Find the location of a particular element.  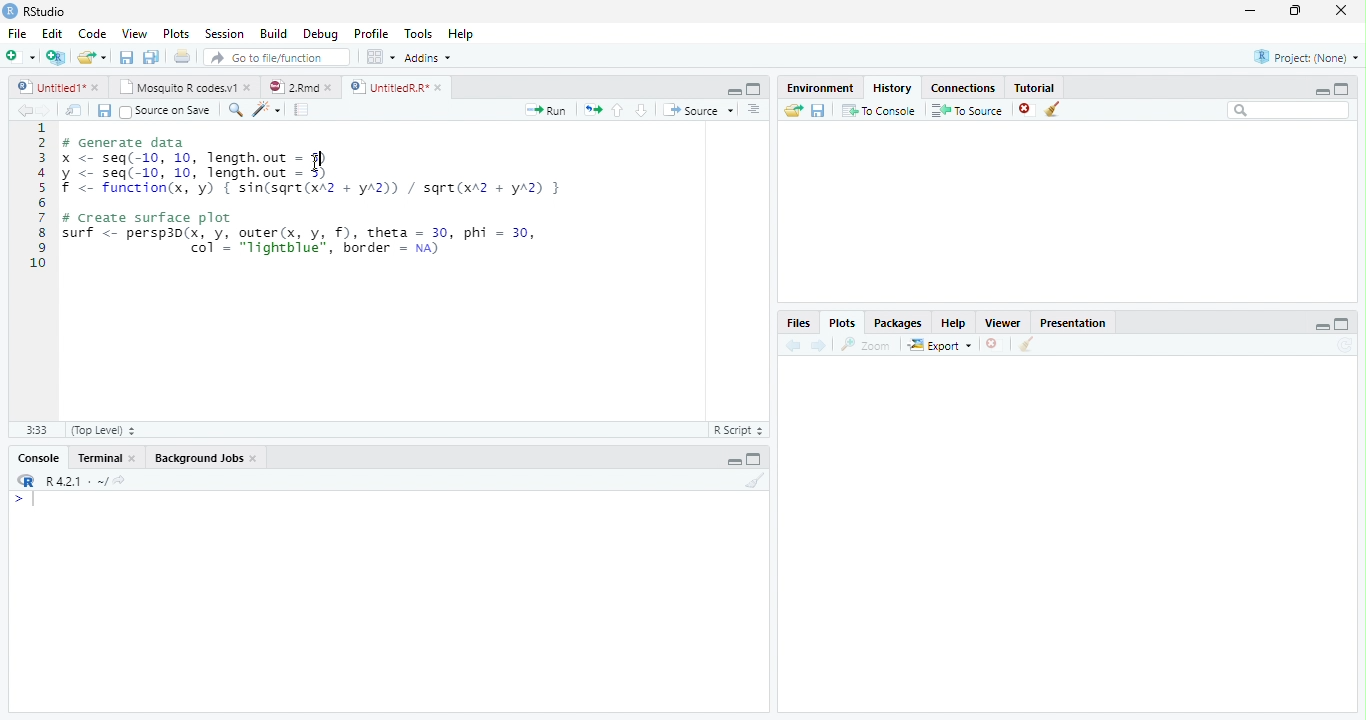

Clear console is located at coordinates (756, 480).